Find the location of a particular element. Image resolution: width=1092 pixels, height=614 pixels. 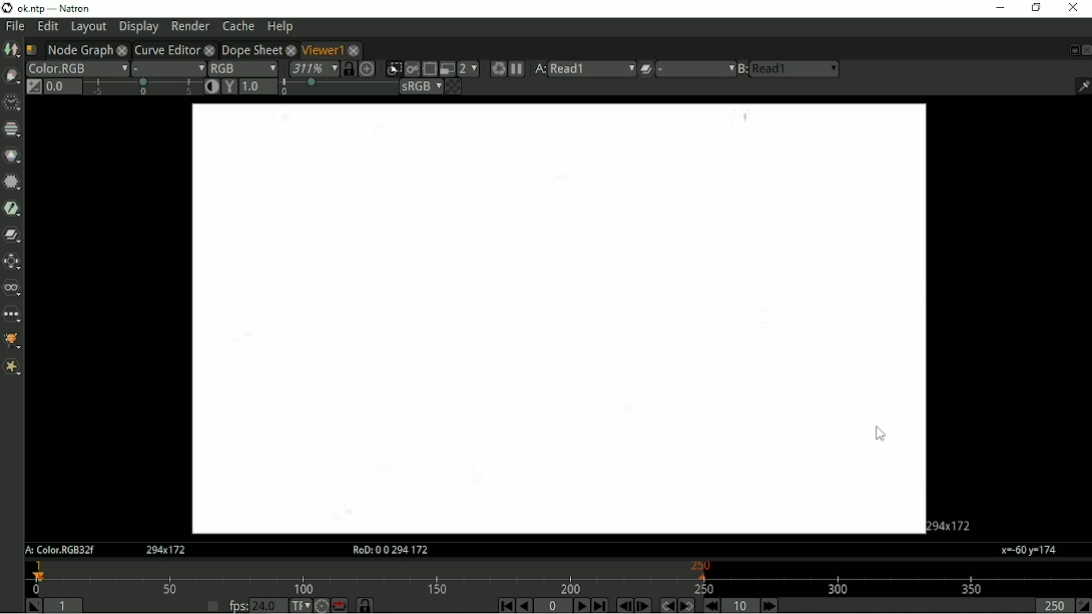

Previous increment is located at coordinates (711, 606).